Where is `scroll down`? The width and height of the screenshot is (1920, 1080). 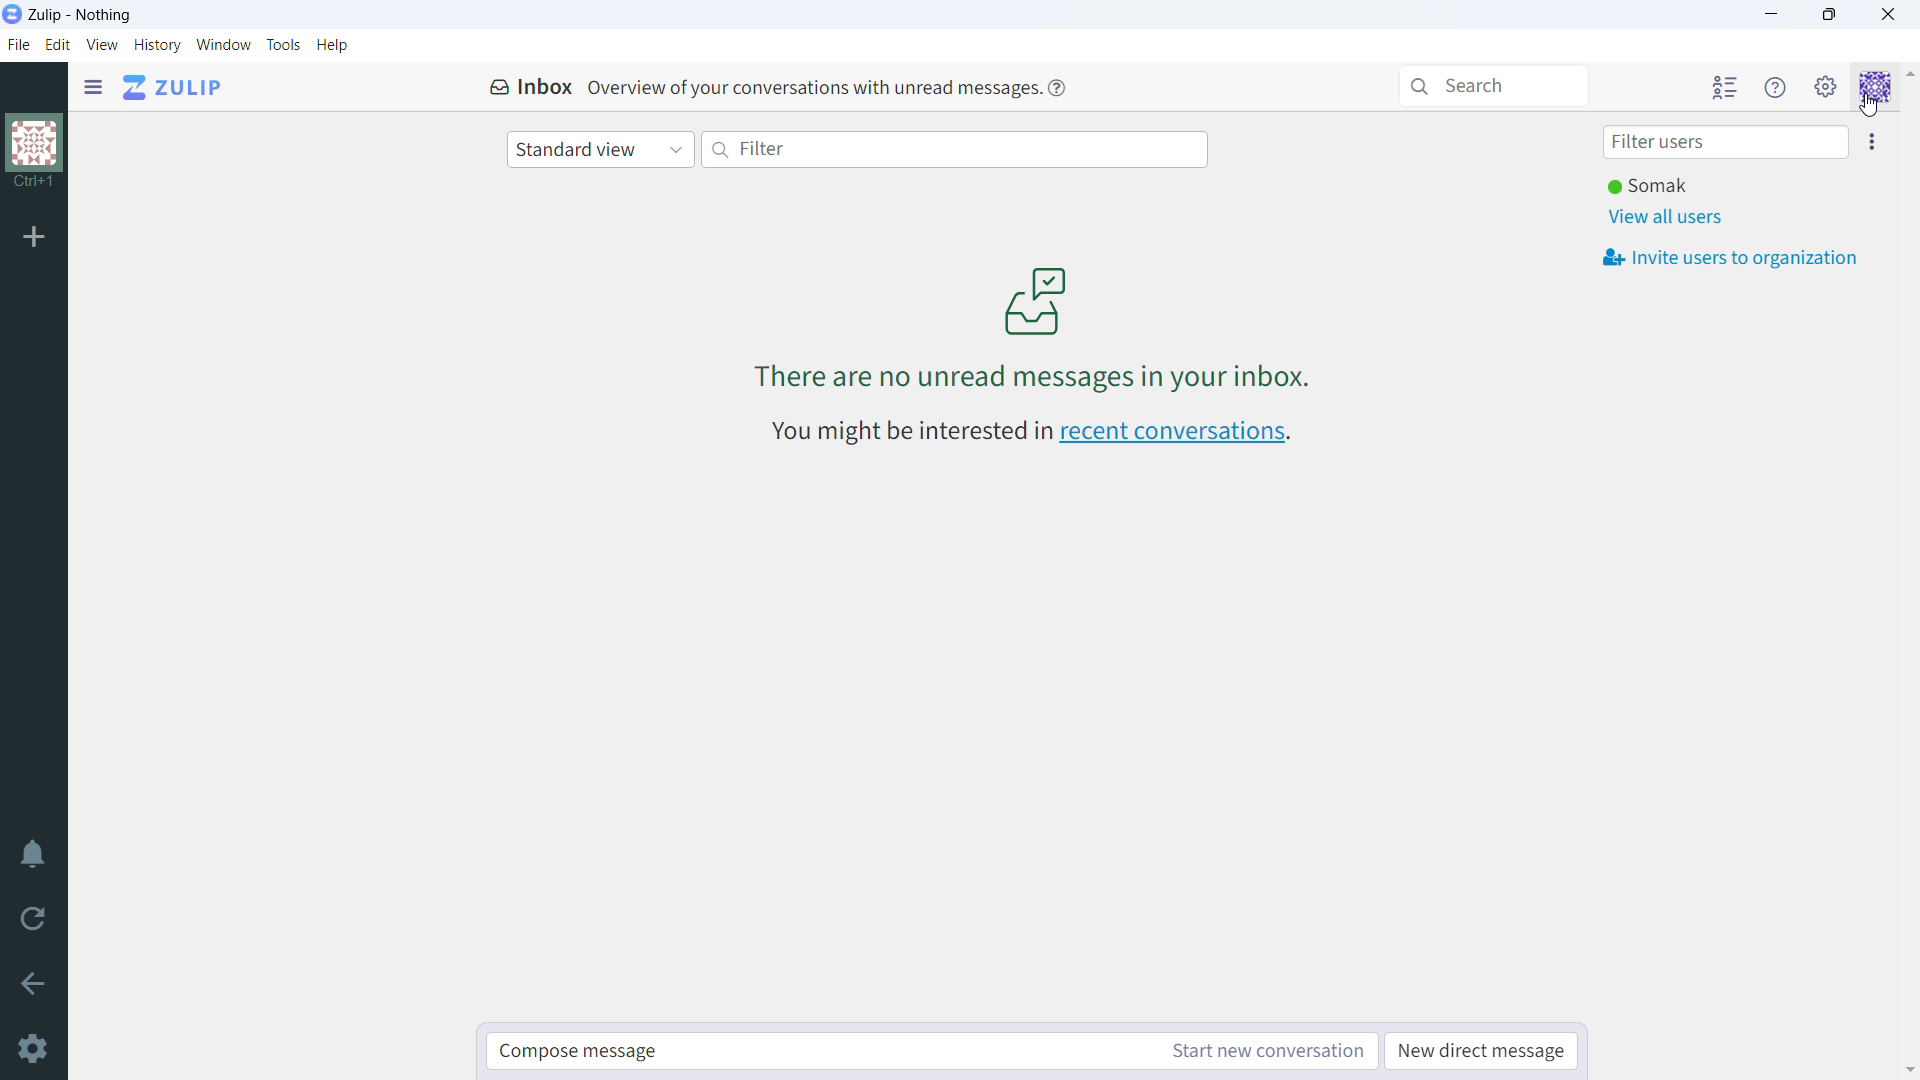 scroll down is located at coordinates (1908, 1069).